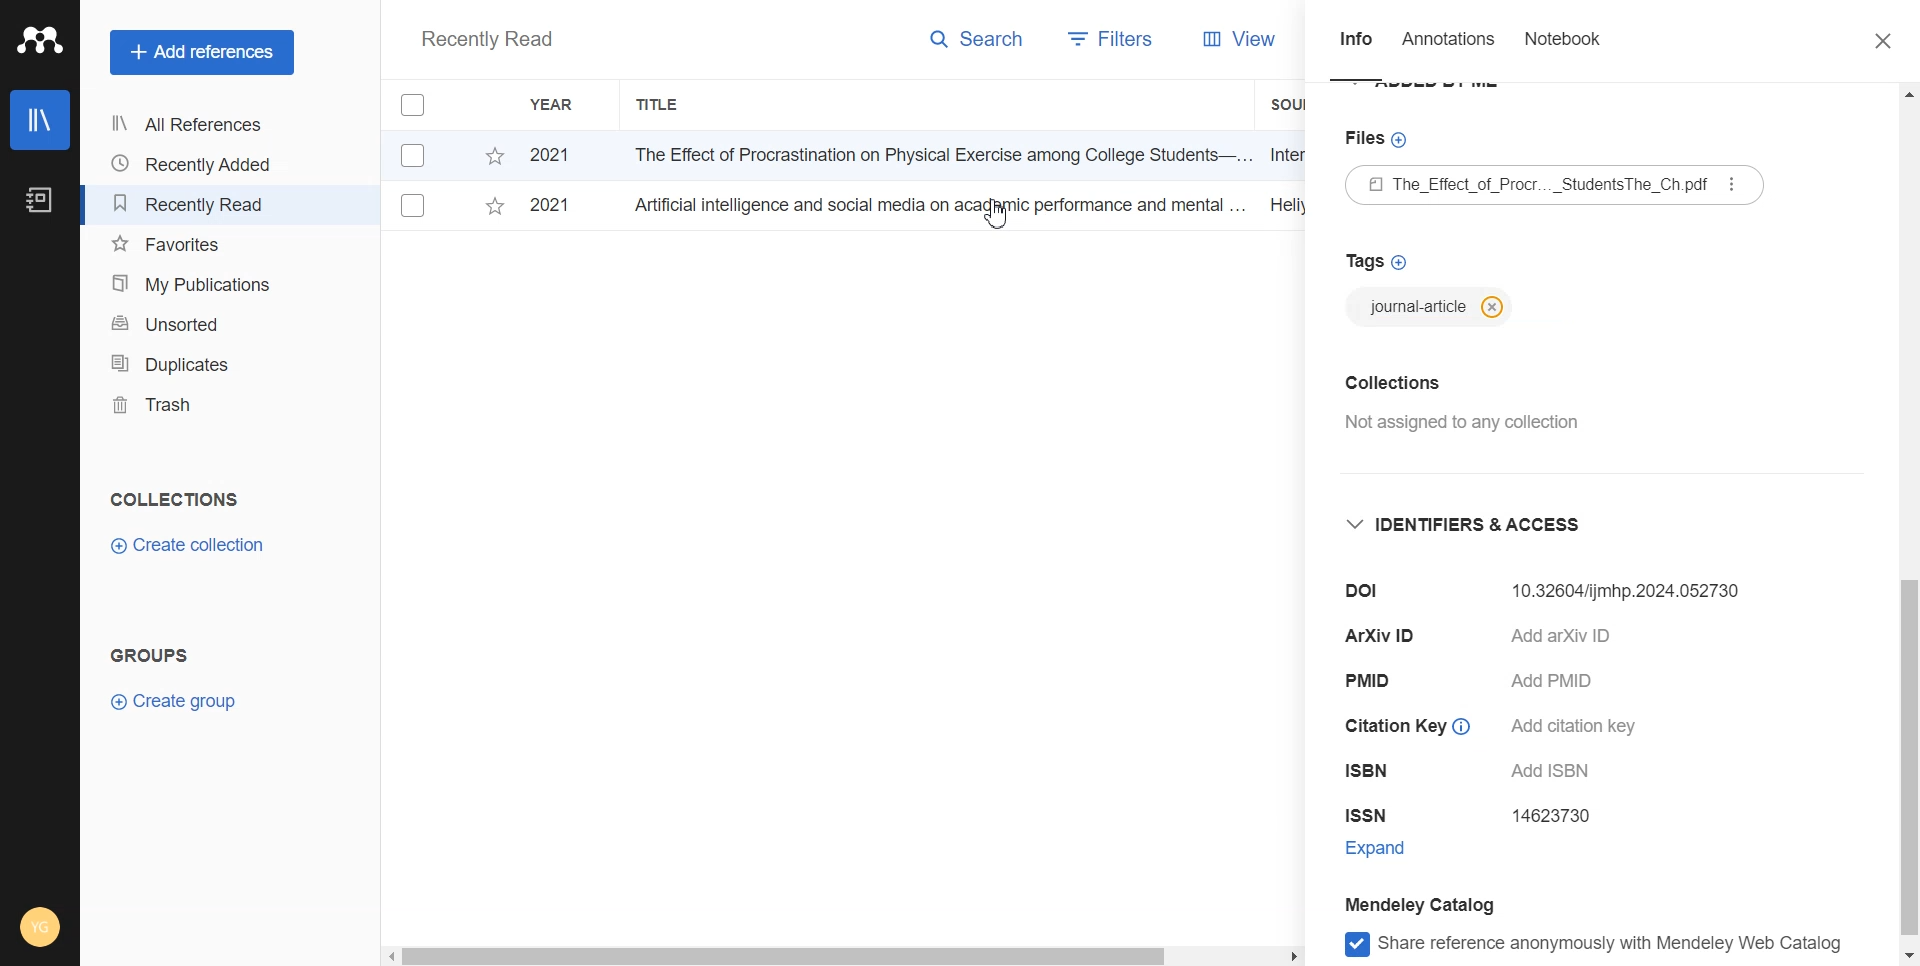 The height and width of the screenshot is (966, 1920). I want to click on ArXiv ID Add arXiv ID, so click(1507, 639).